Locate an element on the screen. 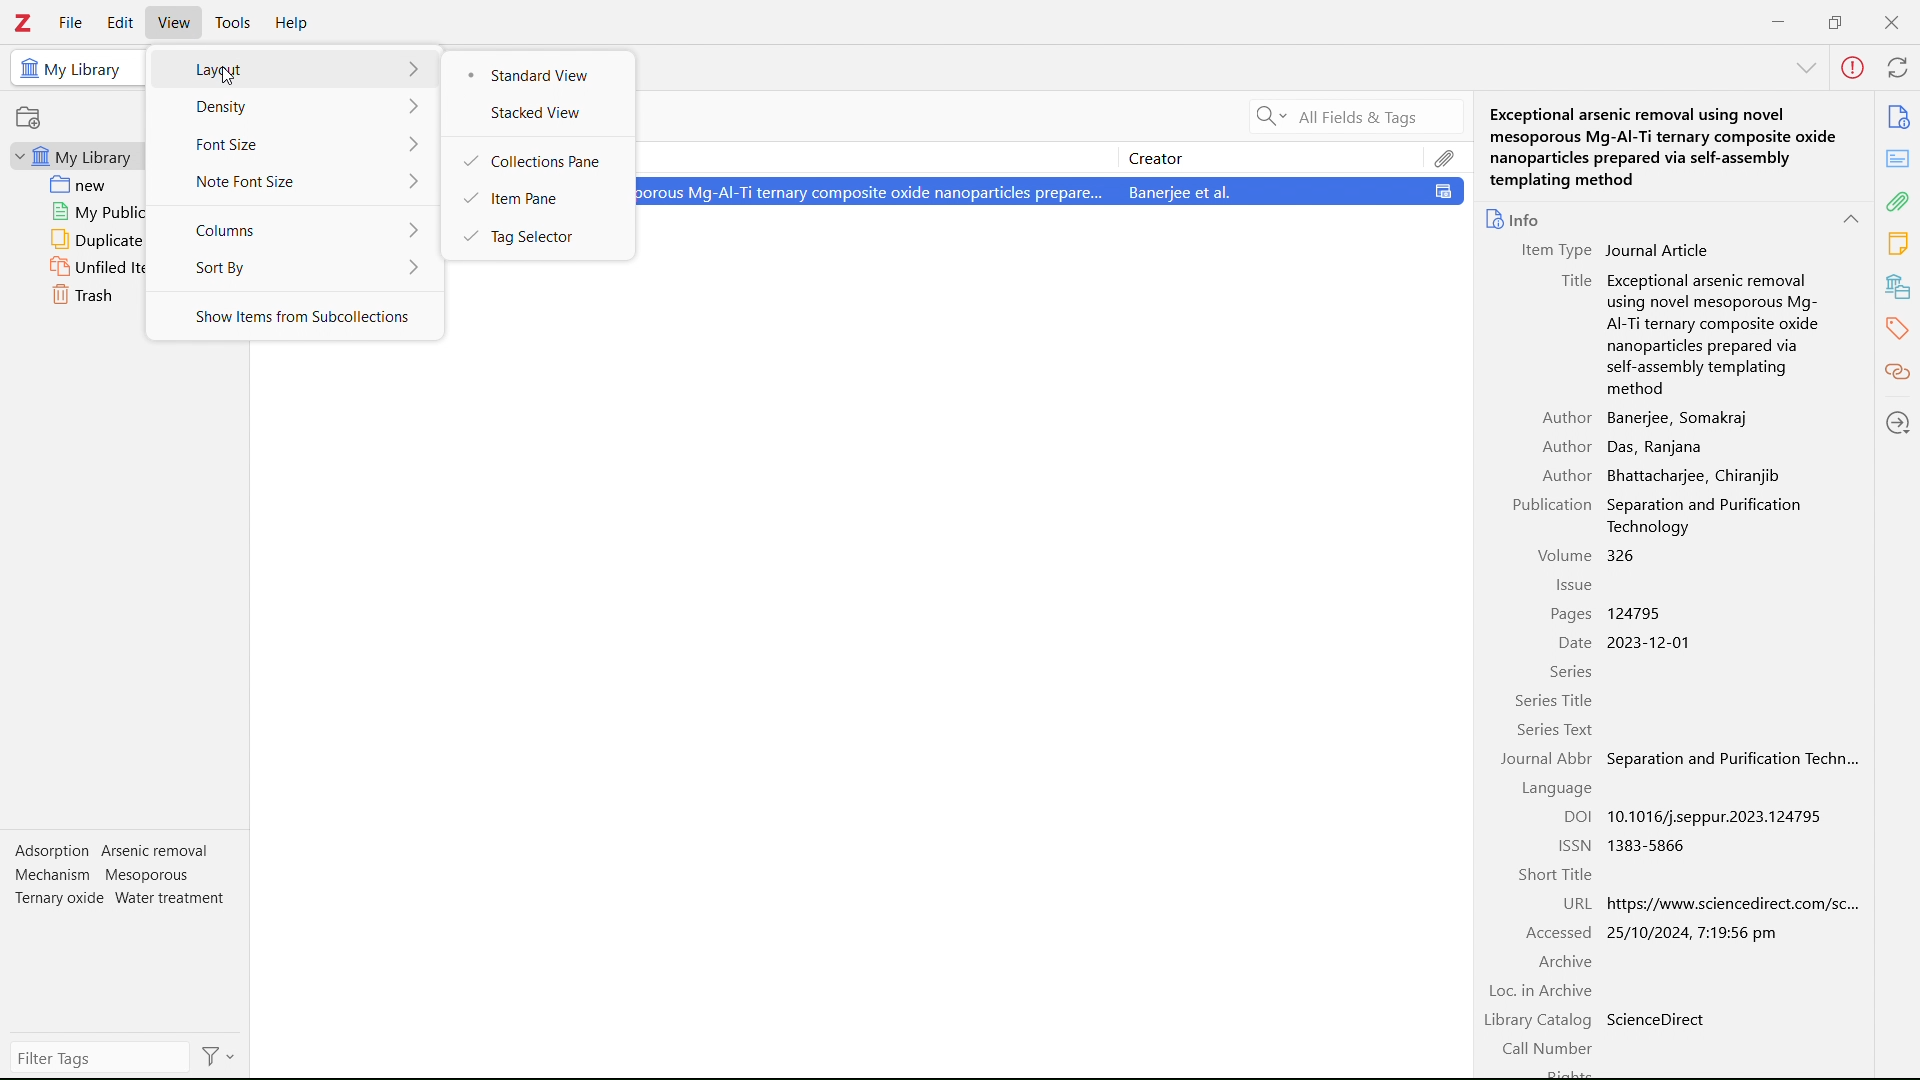 This screenshot has height=1080, width=1920. Issue is located at coordinates (1575, 583).